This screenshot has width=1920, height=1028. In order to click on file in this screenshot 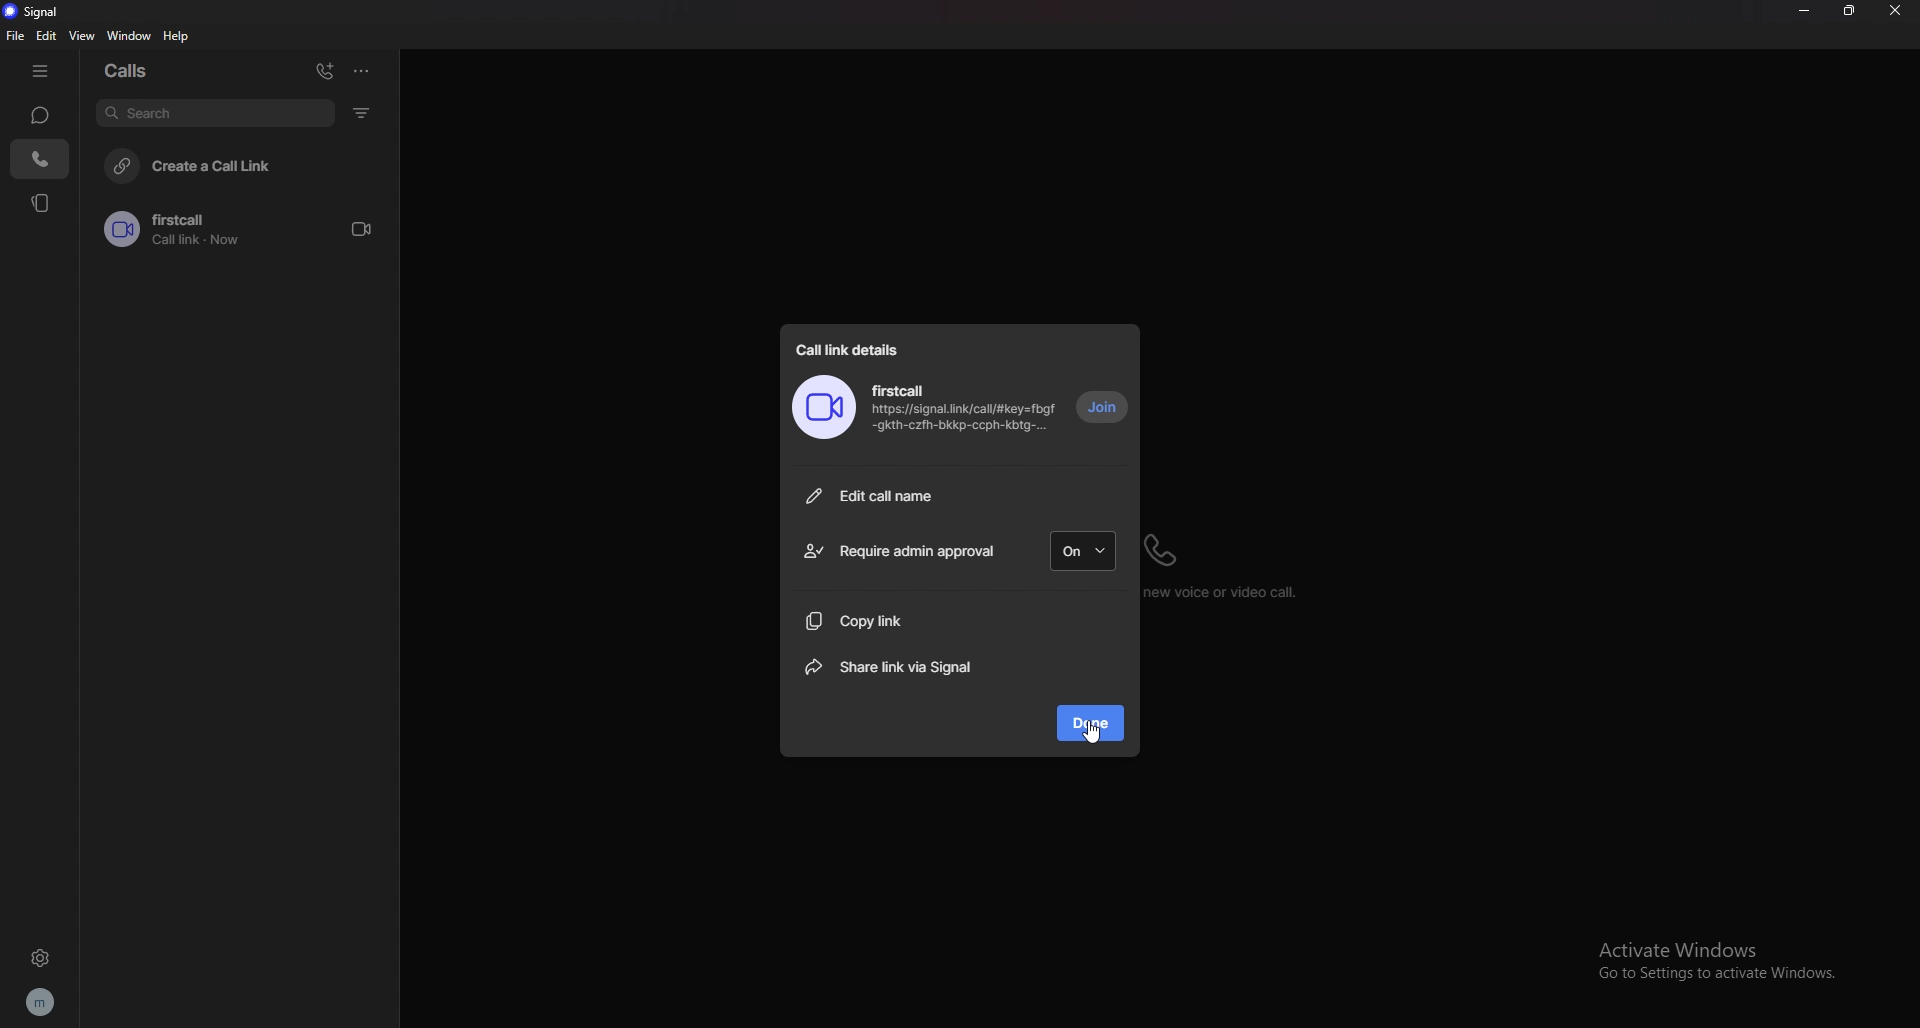, I will do `click(16, 36)`.